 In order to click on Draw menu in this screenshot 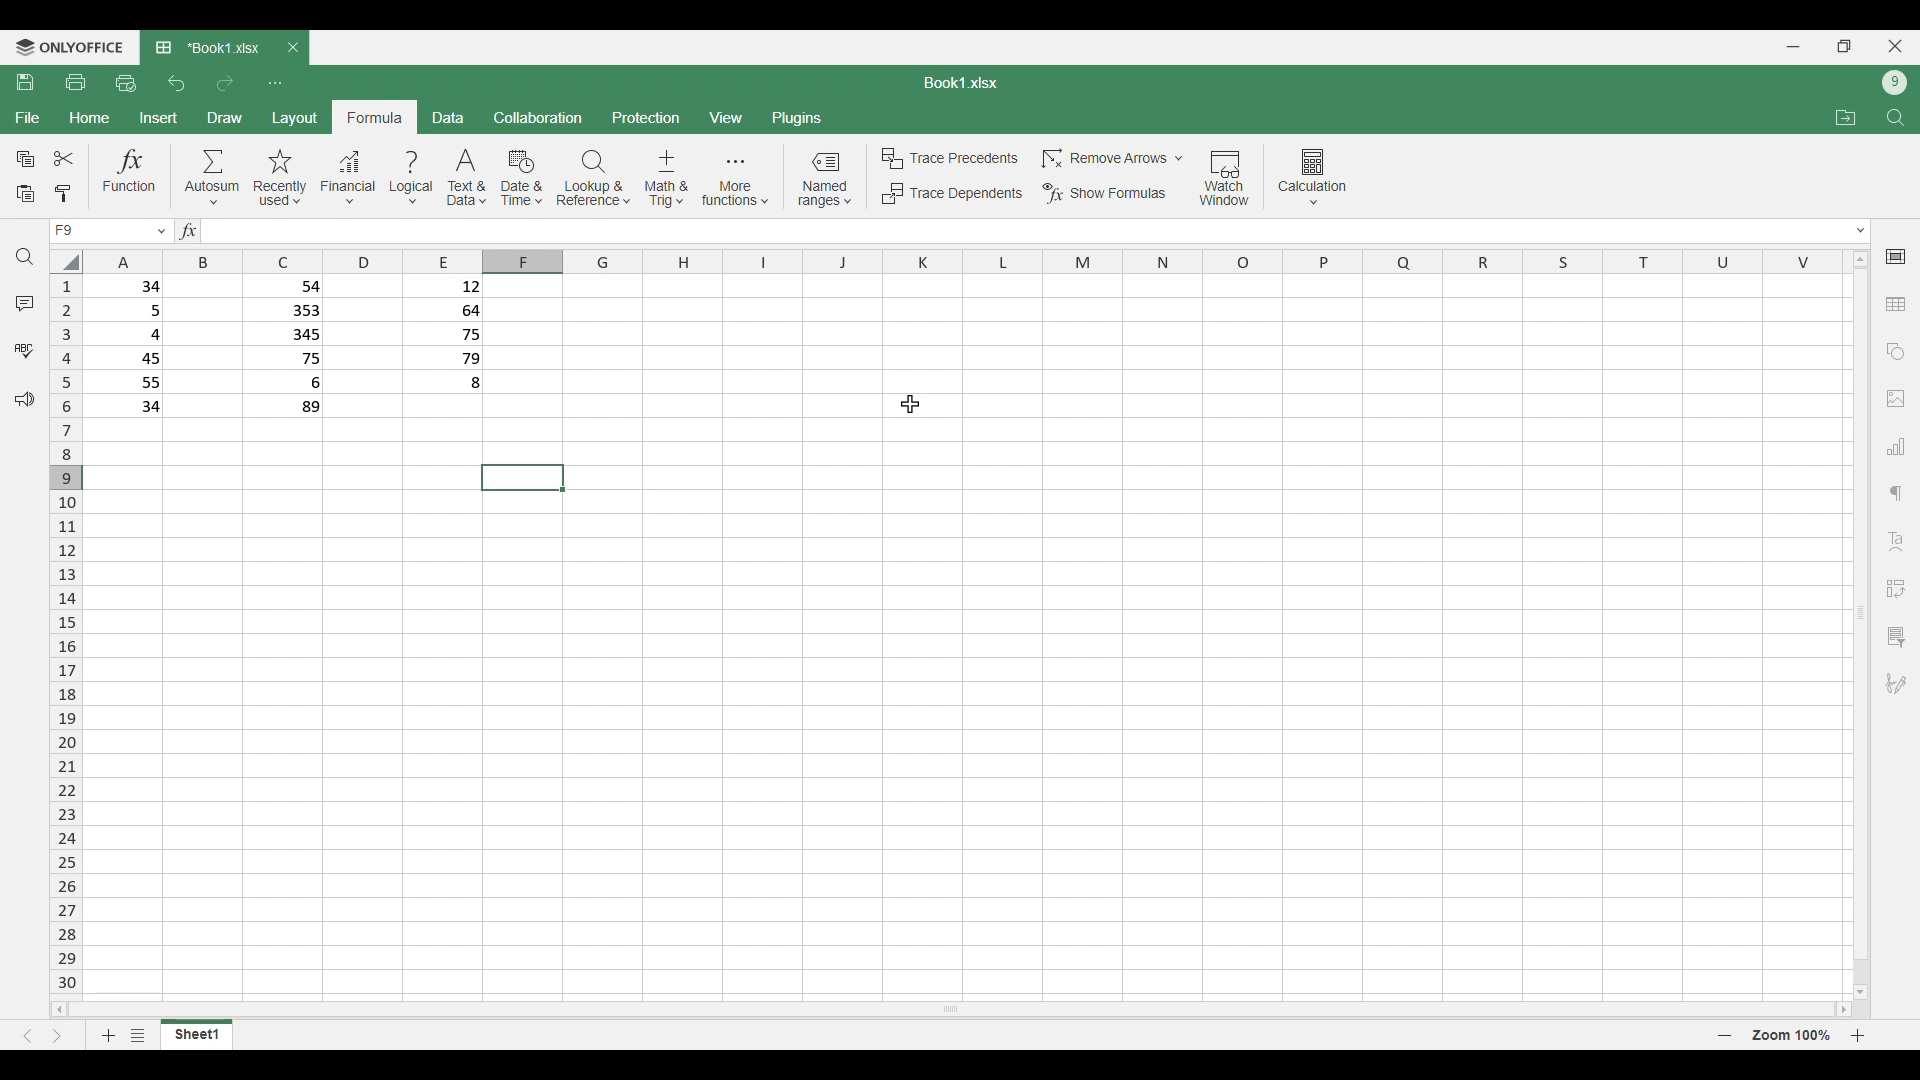, I will do `click(224, 118)`.